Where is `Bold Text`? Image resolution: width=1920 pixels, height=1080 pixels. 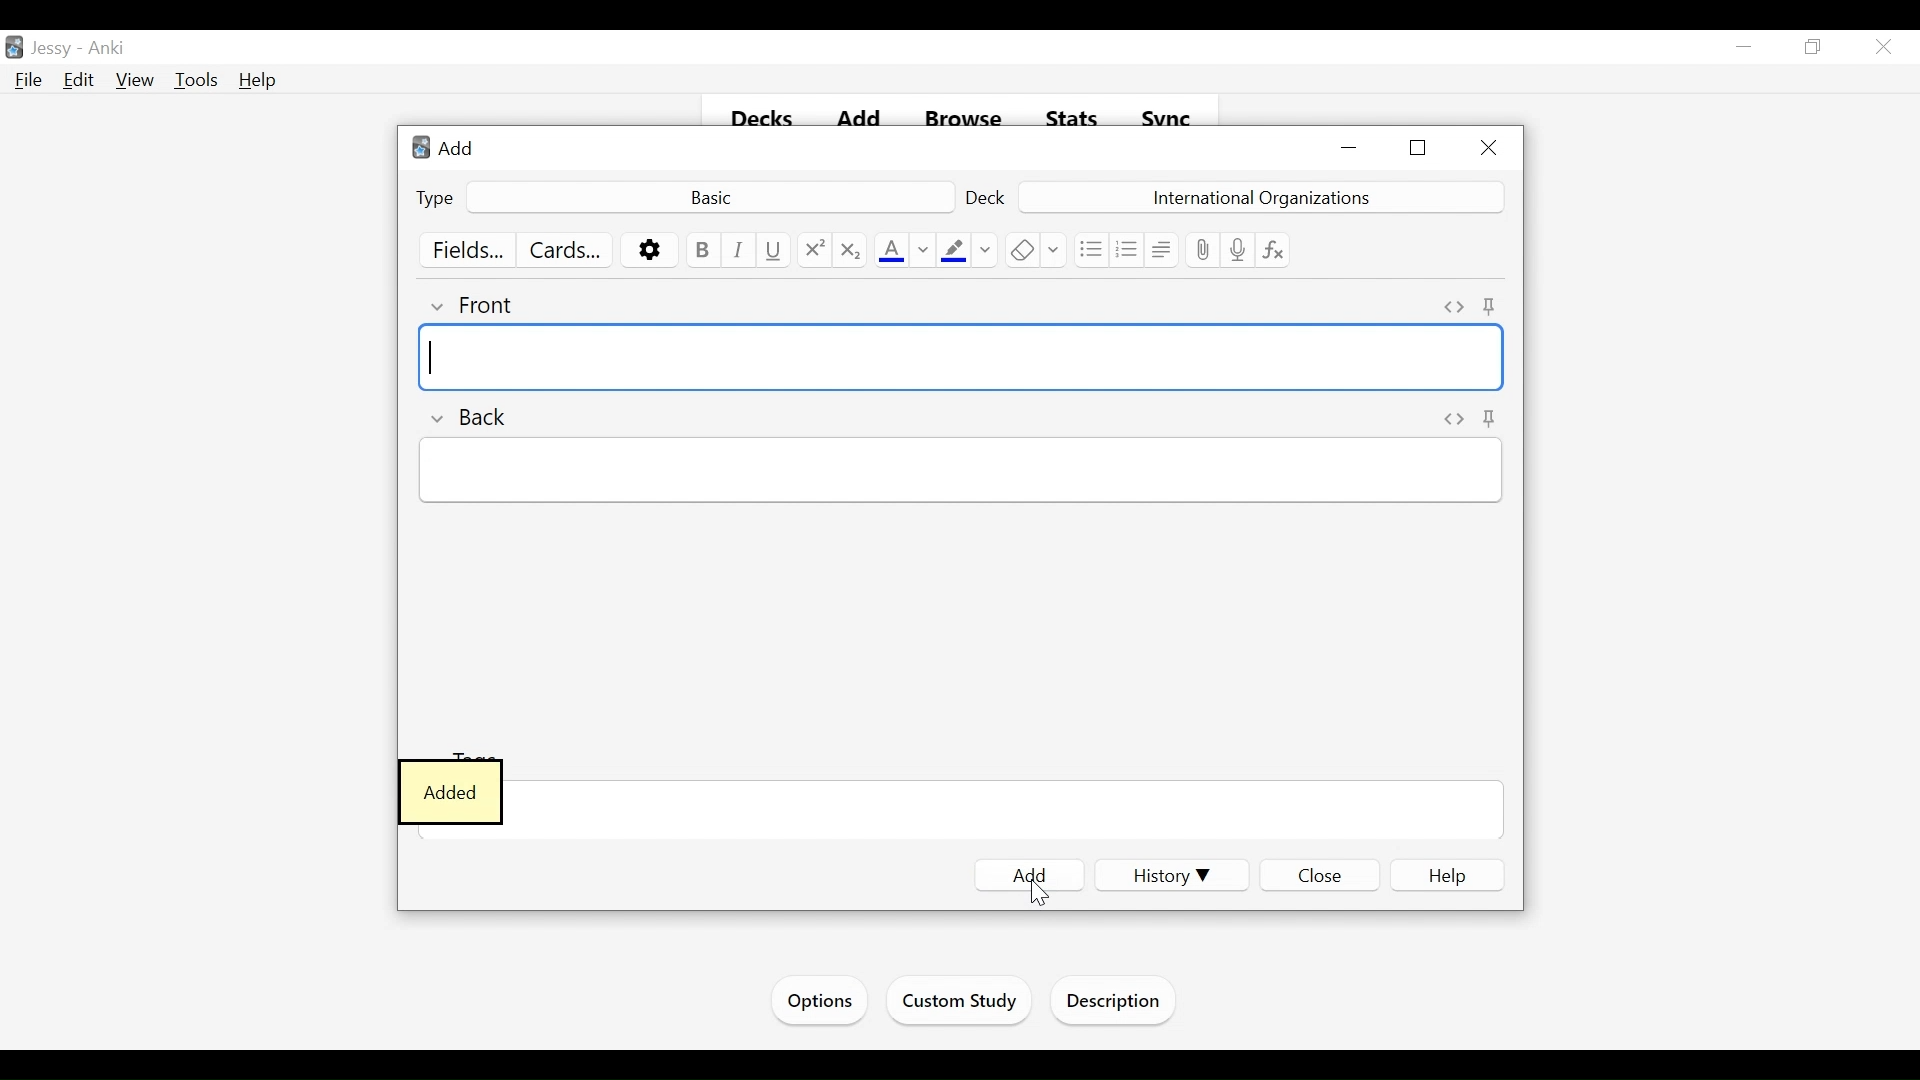 Bold Text is located at coordinates (701, 250).